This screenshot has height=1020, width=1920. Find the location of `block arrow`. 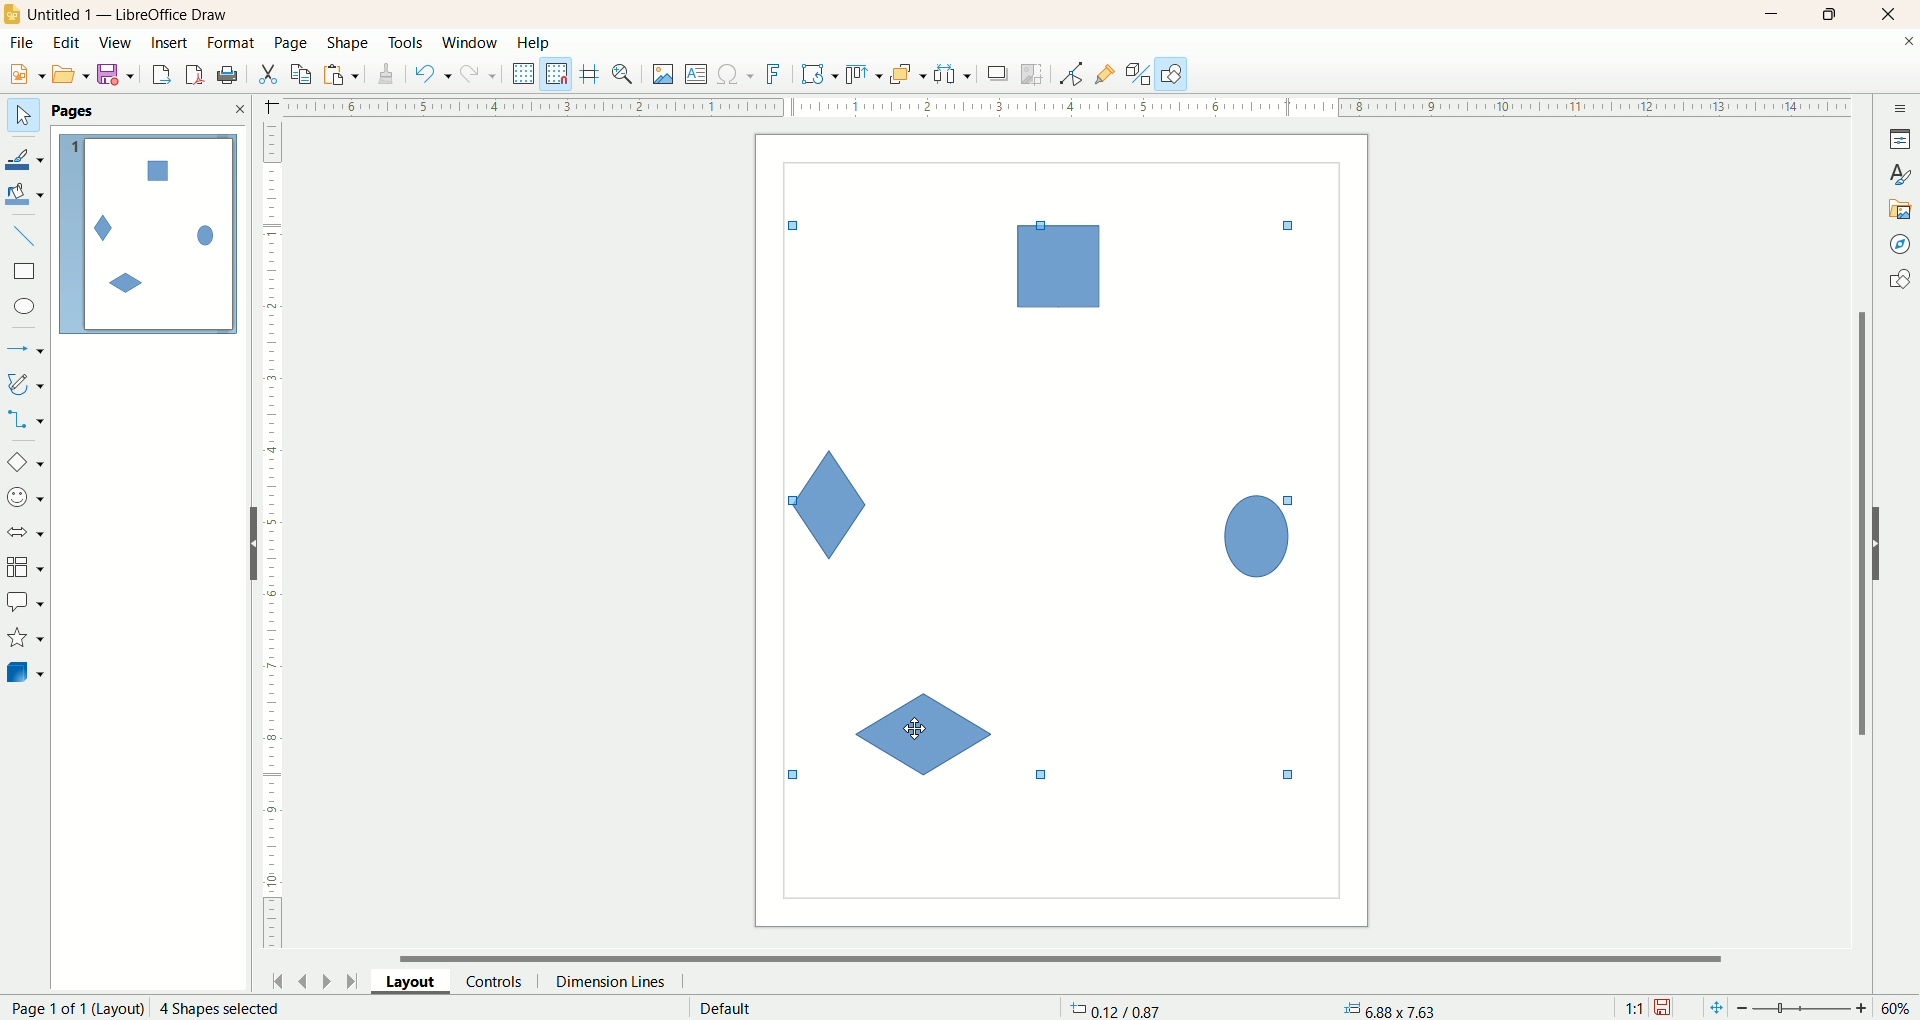

block arrow is located at coordinates (29, 533).